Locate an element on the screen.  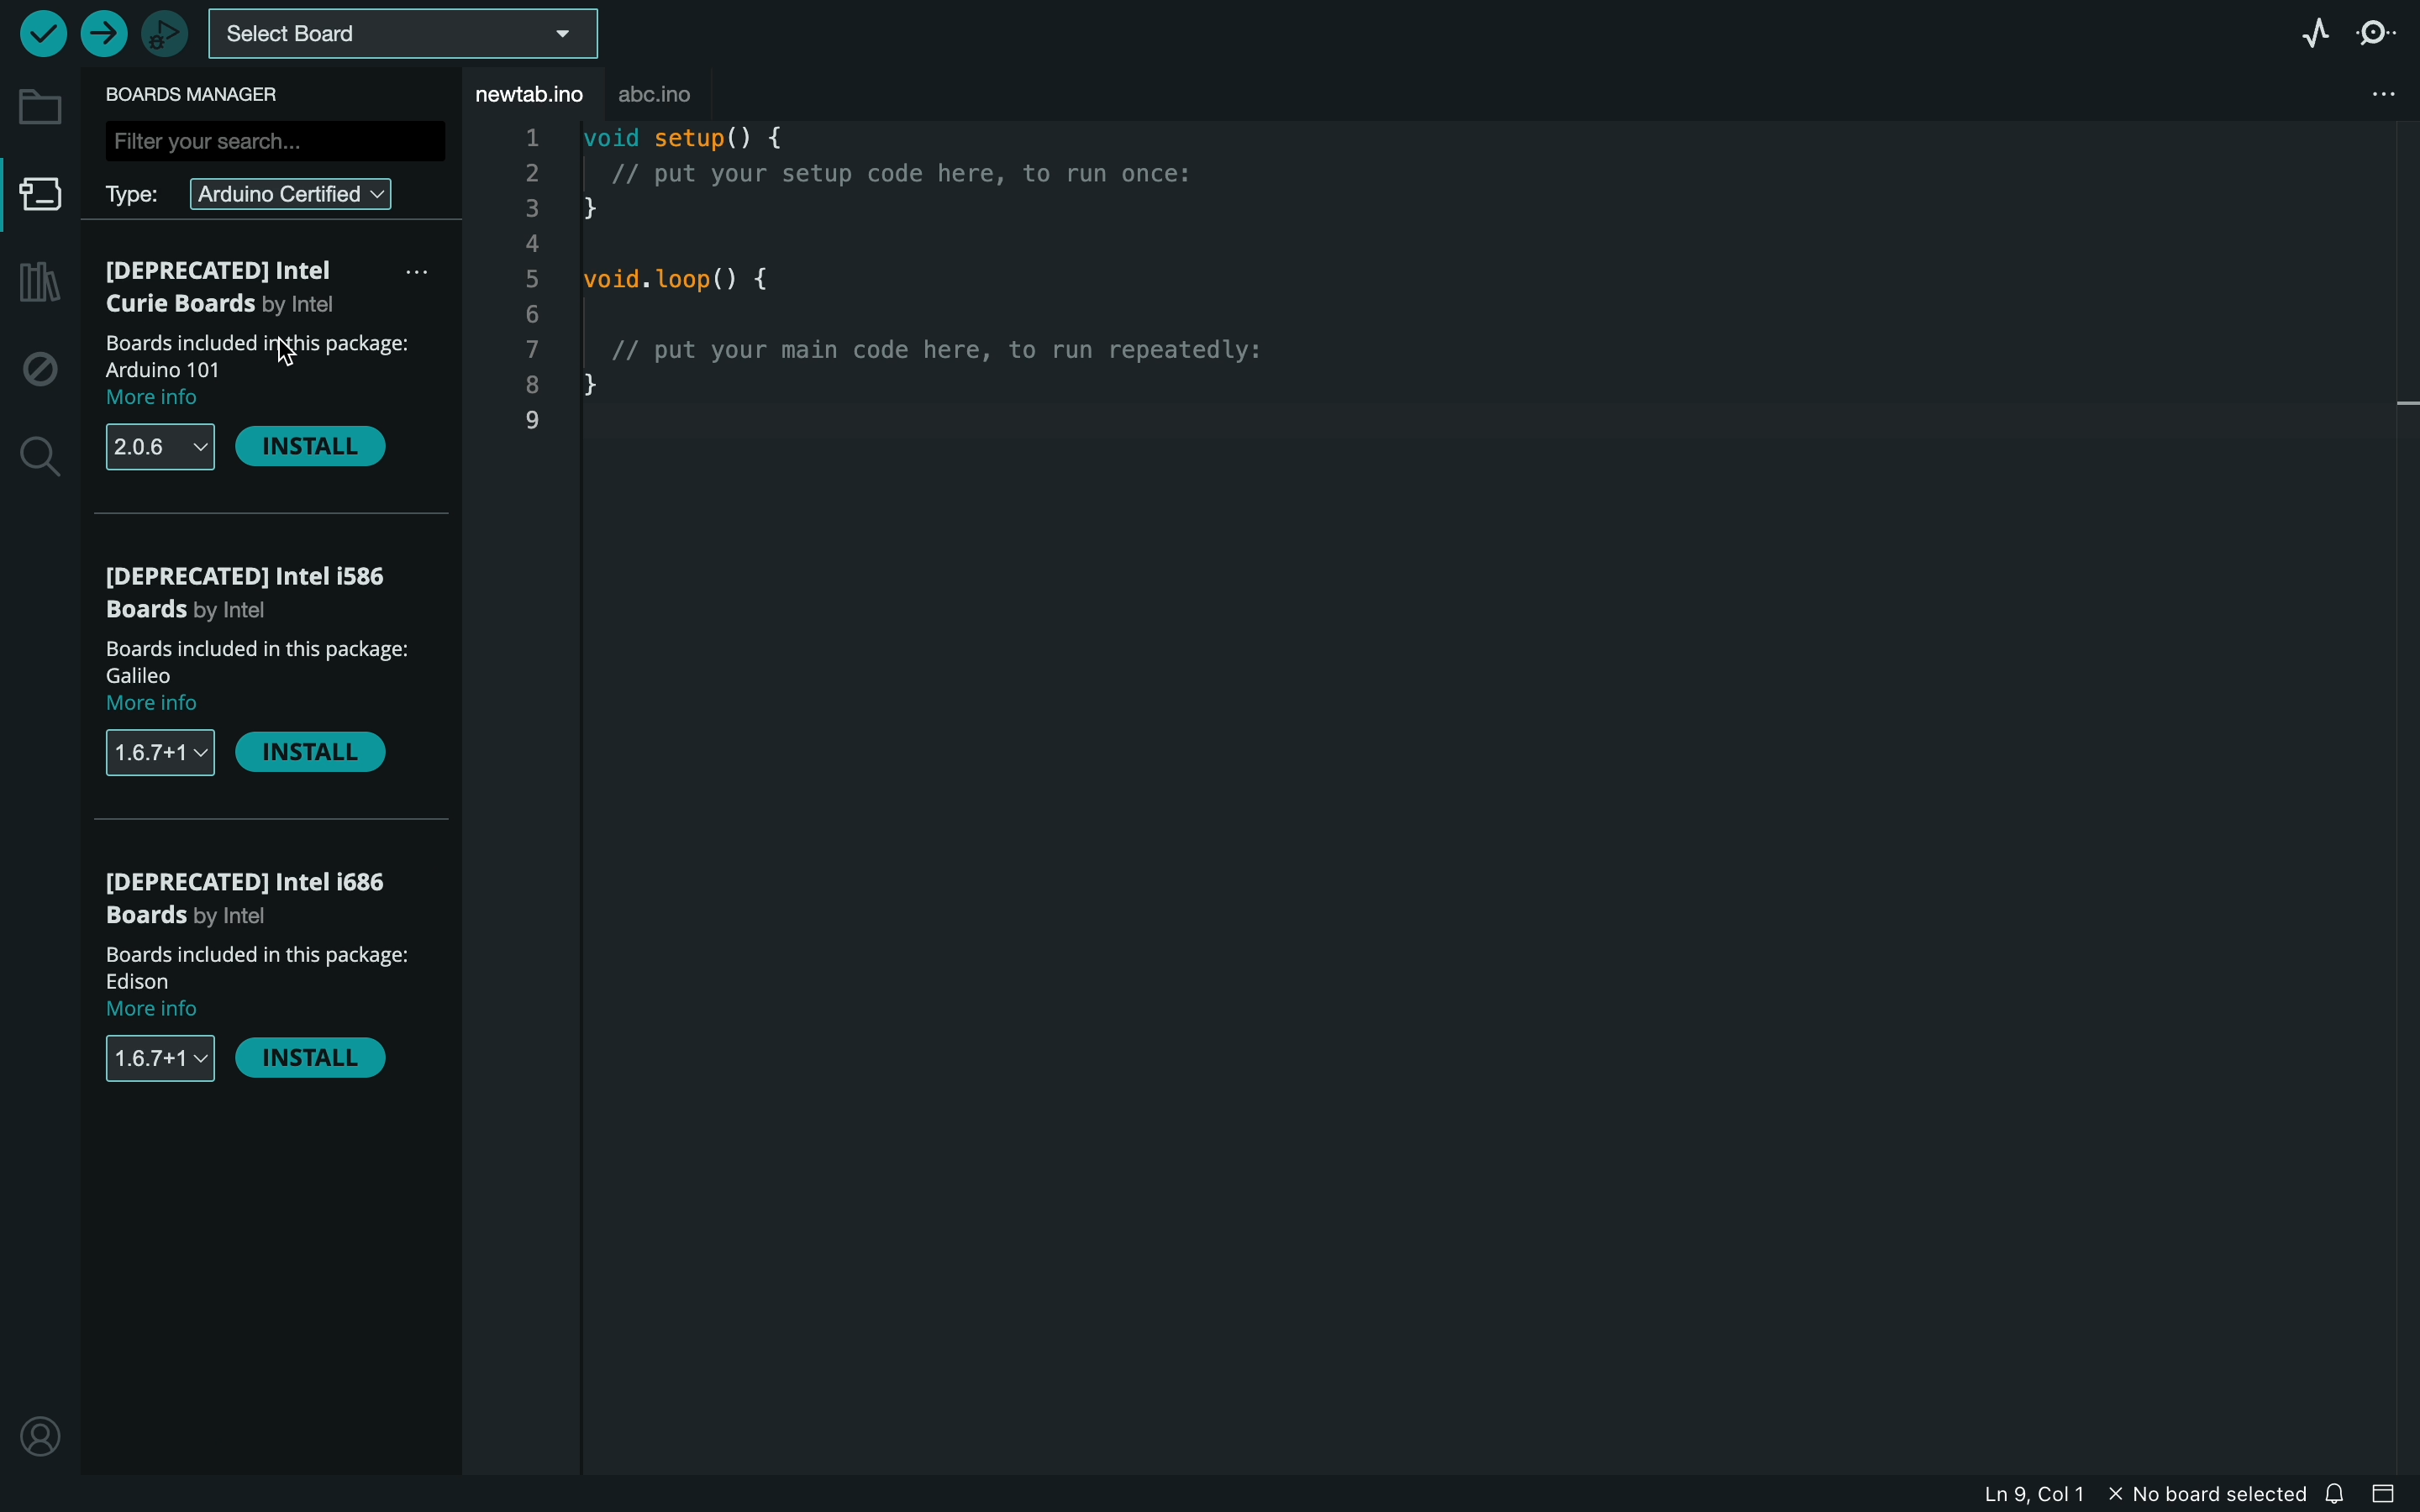
install is located at coordinates (321, 757).